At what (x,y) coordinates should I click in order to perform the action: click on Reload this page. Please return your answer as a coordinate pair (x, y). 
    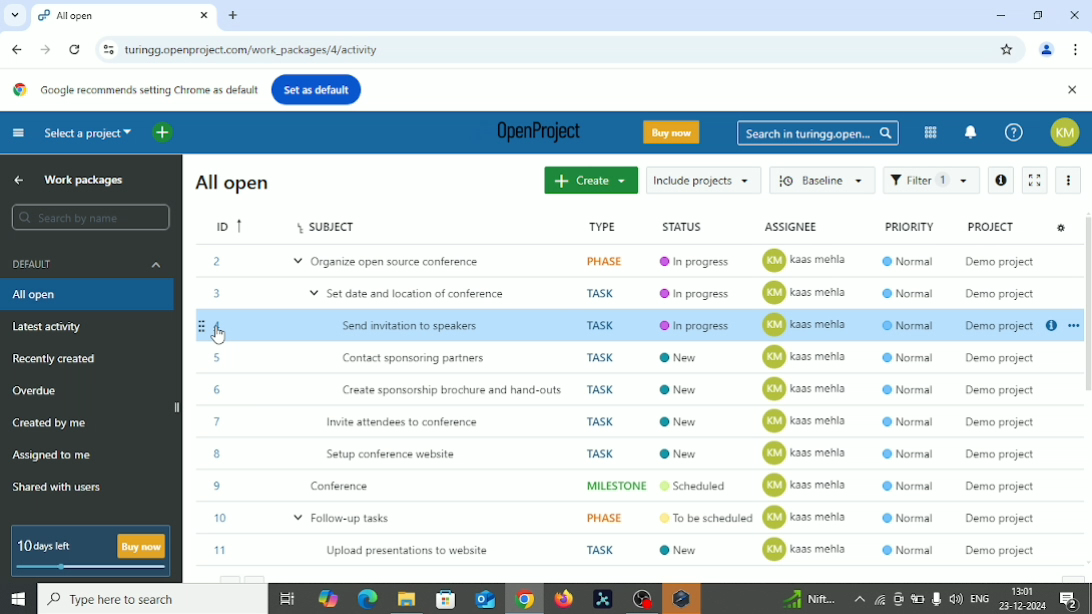
    Looking at the image, I should click on (75, 50).